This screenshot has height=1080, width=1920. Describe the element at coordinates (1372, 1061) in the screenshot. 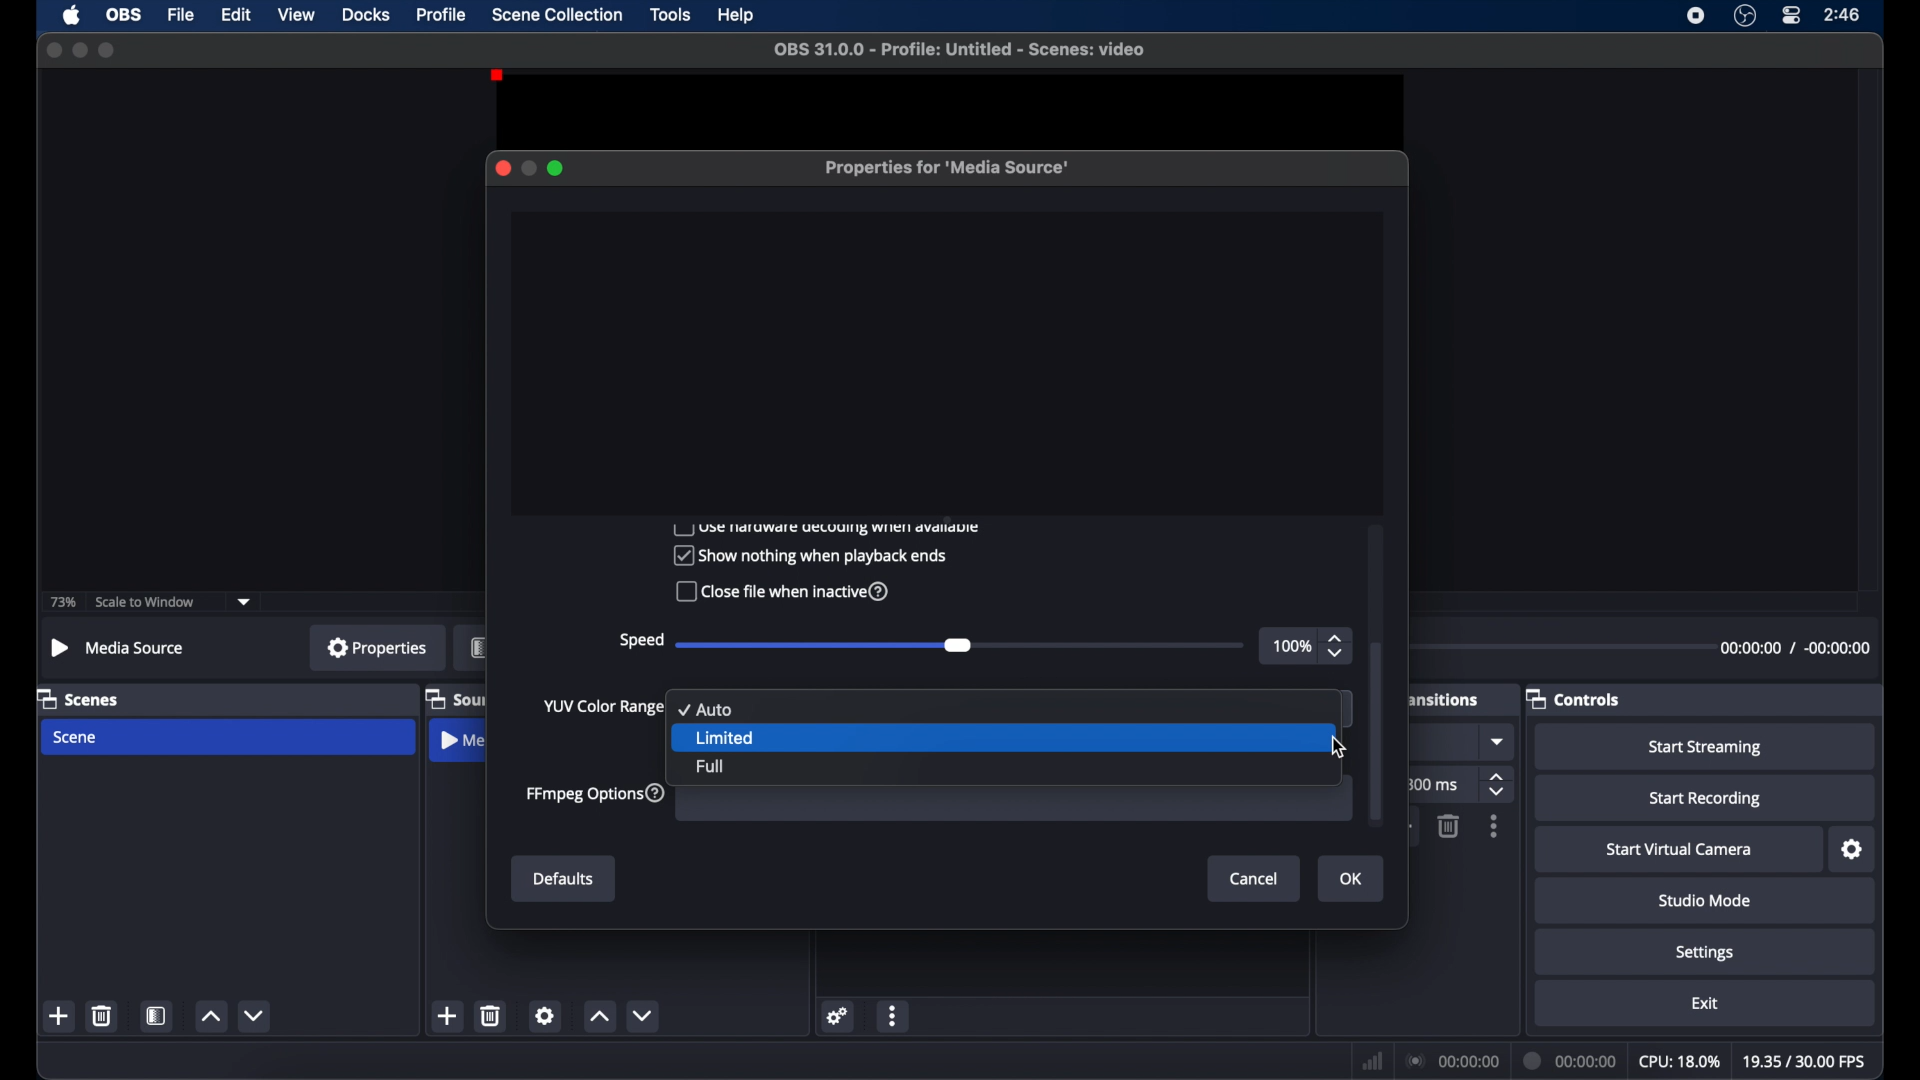

I see `network` at that location.